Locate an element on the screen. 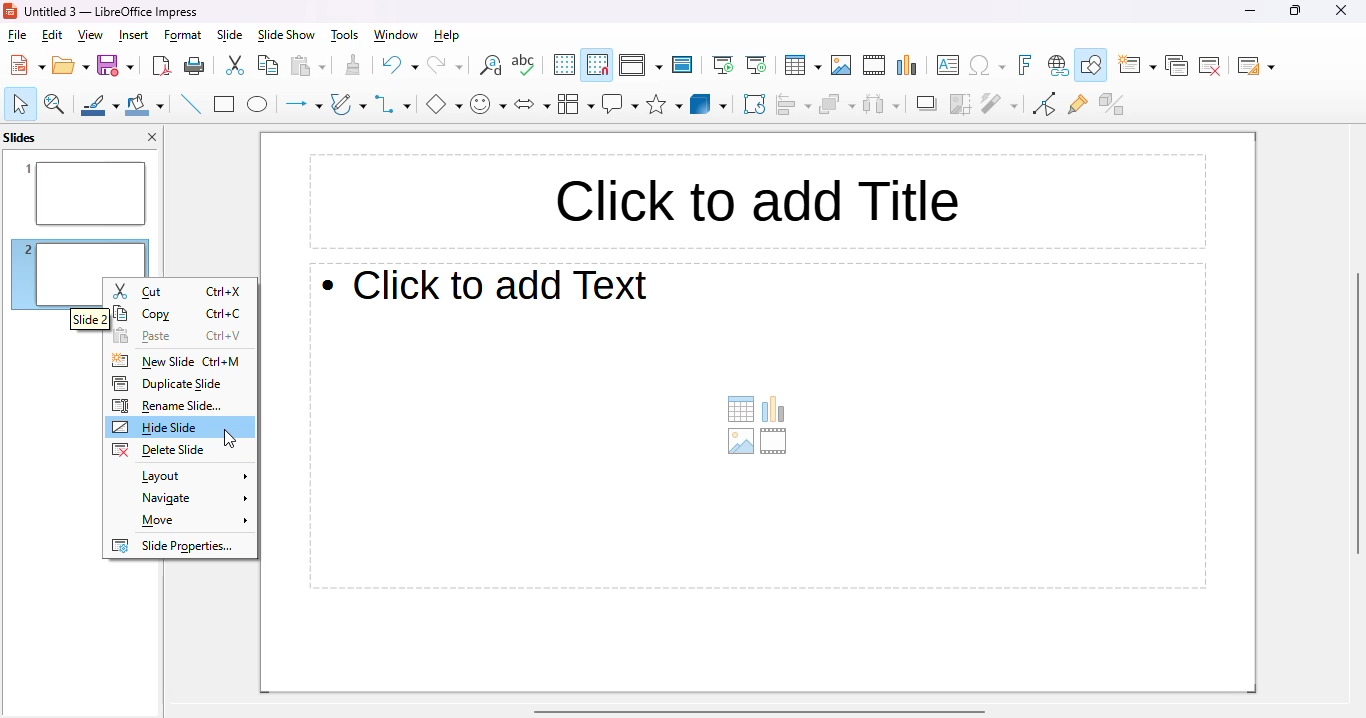 Image resolution: width=1366 pixels, height=718 pixels. connectors is located at coordinates (393, 103).